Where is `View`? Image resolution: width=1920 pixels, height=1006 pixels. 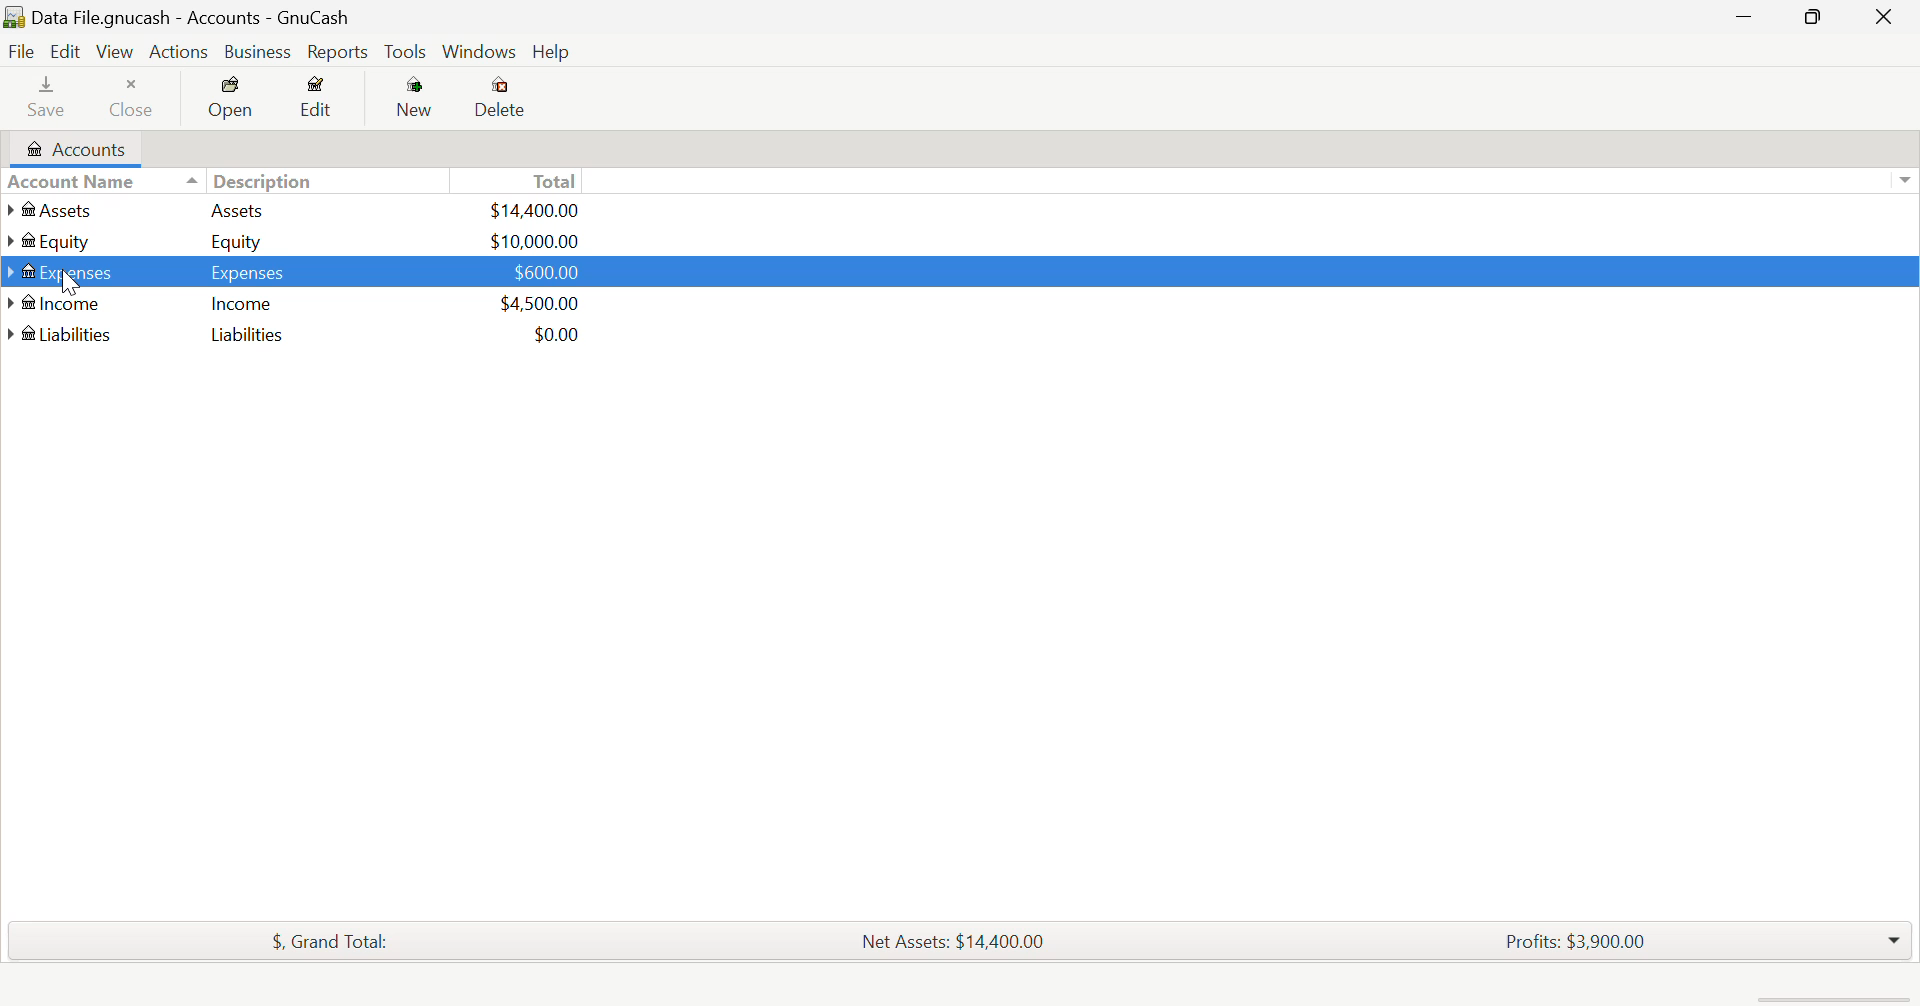 View is located at coordinates (115, 53).